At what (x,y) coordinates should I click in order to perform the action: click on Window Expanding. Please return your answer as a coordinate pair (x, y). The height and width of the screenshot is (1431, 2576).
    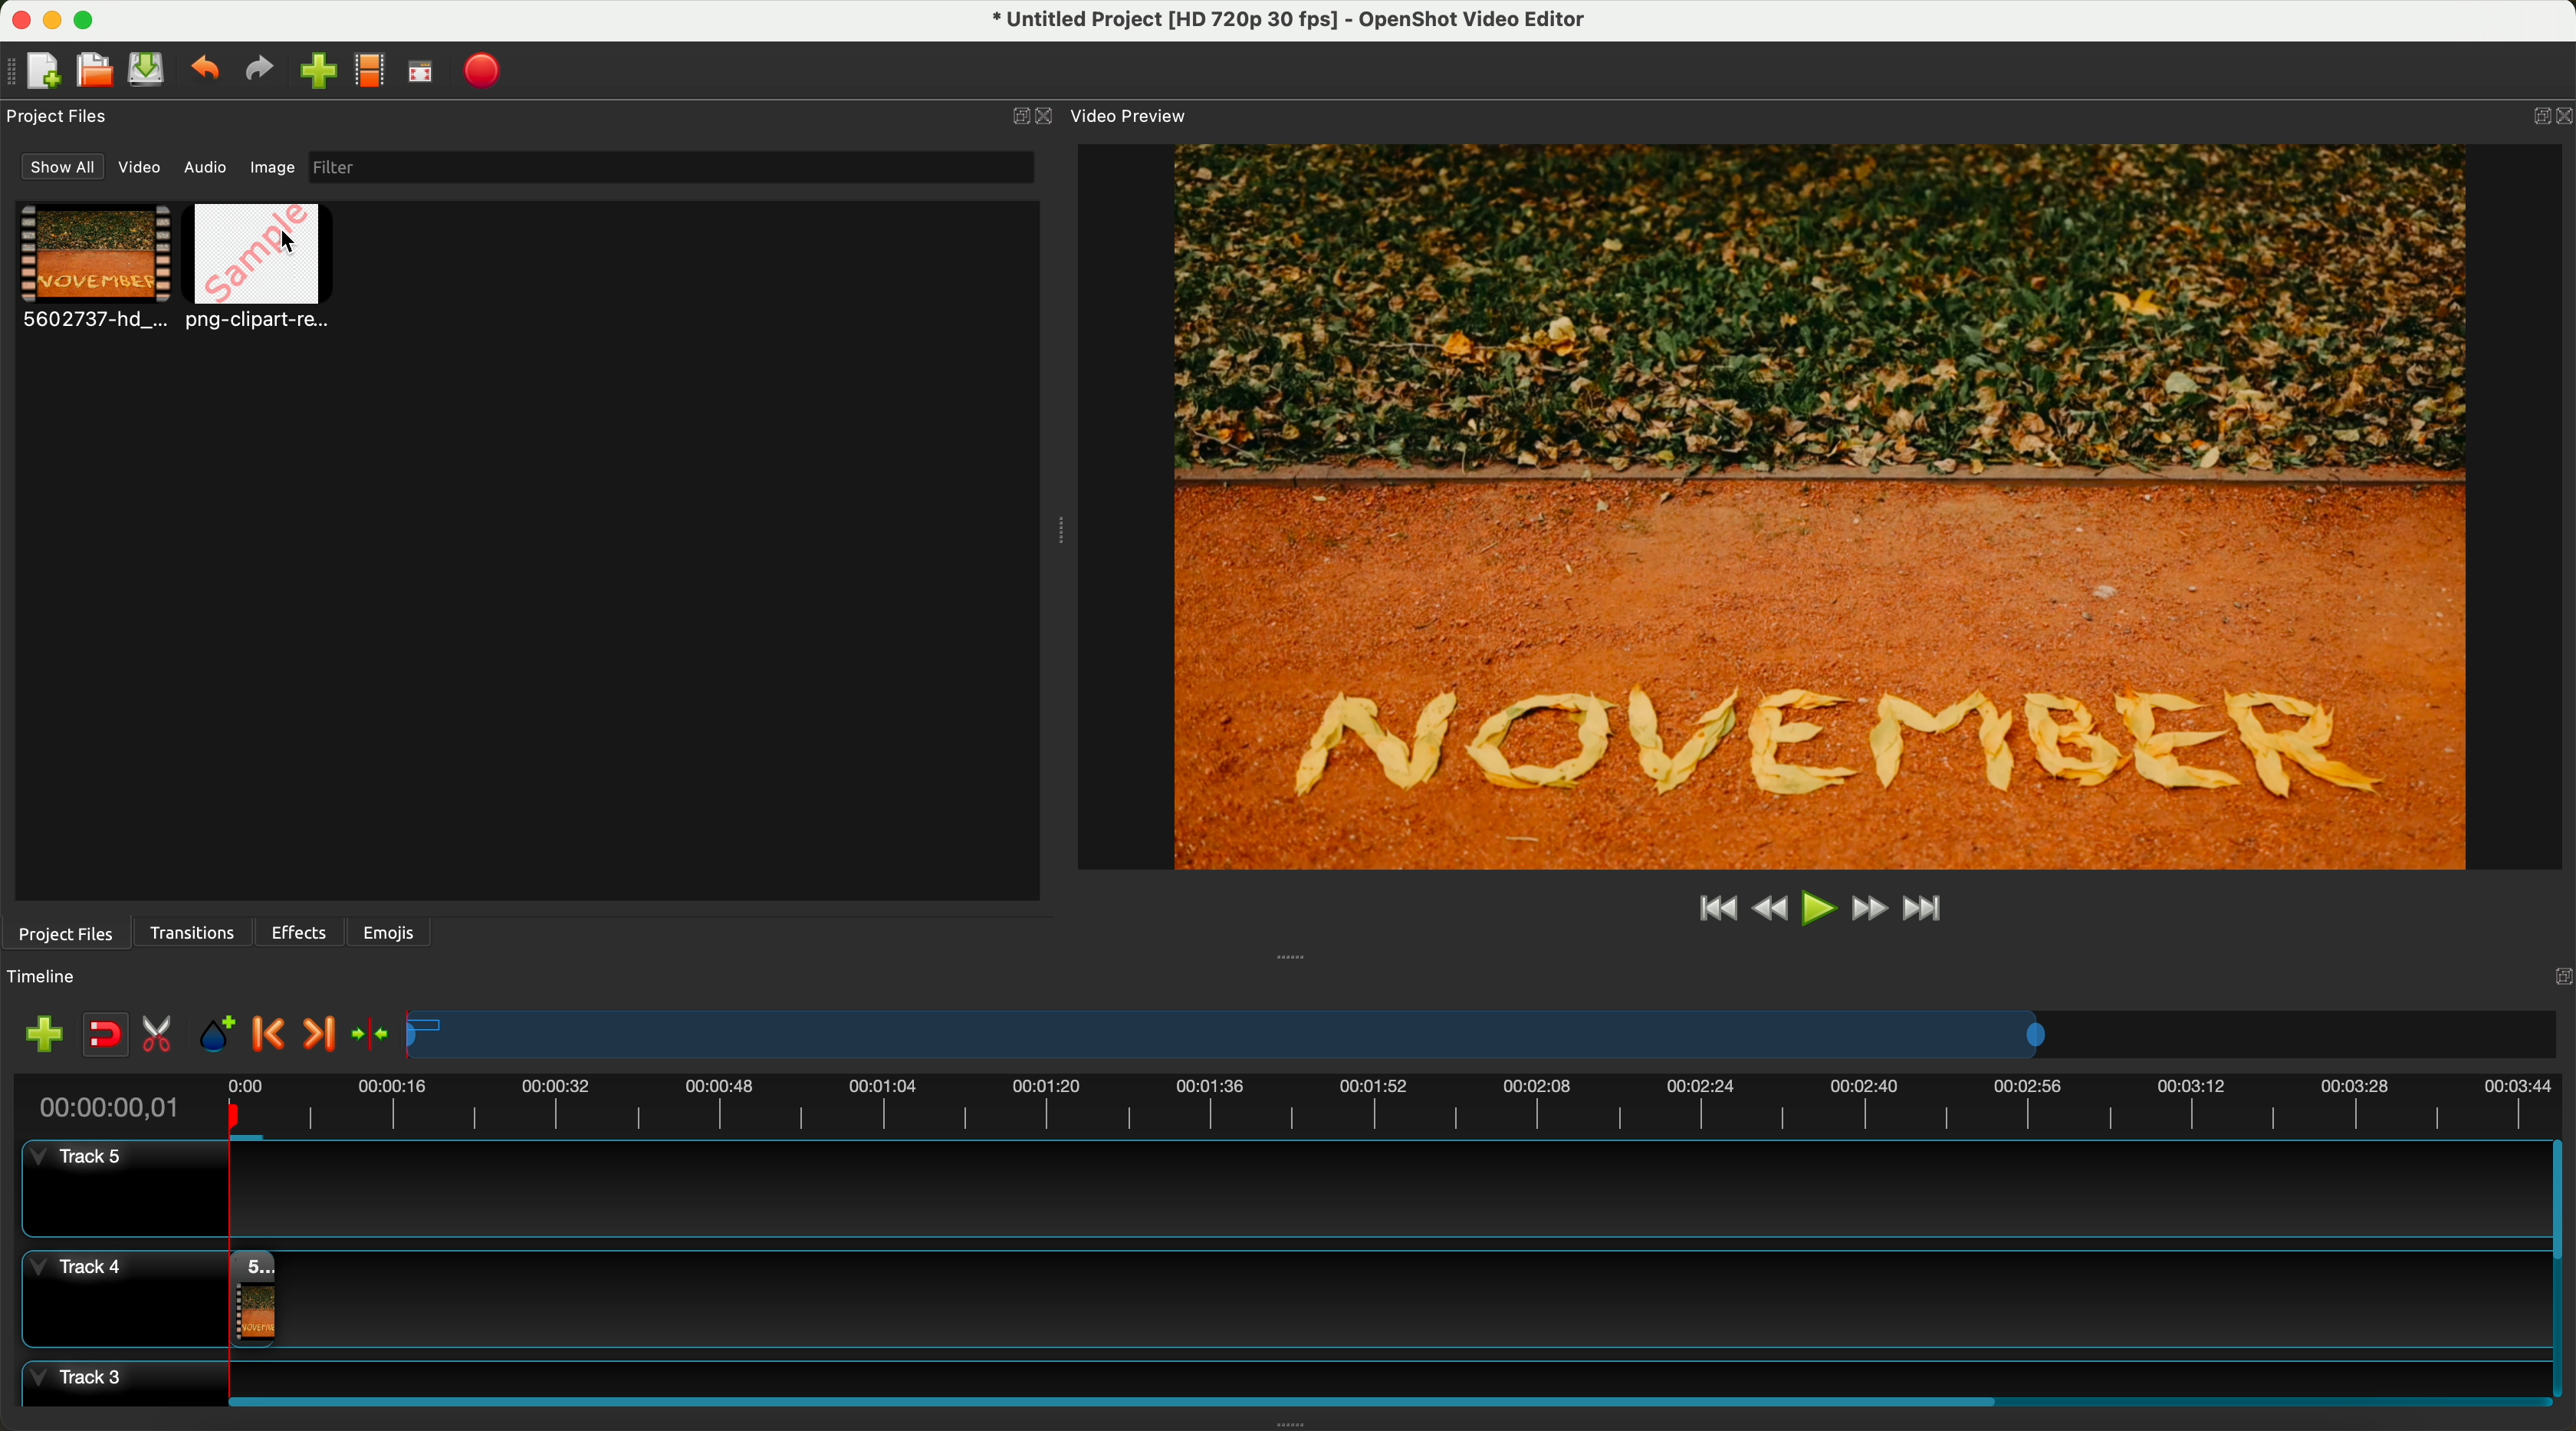
    Looking at the image, I should click on (1294, 1423).